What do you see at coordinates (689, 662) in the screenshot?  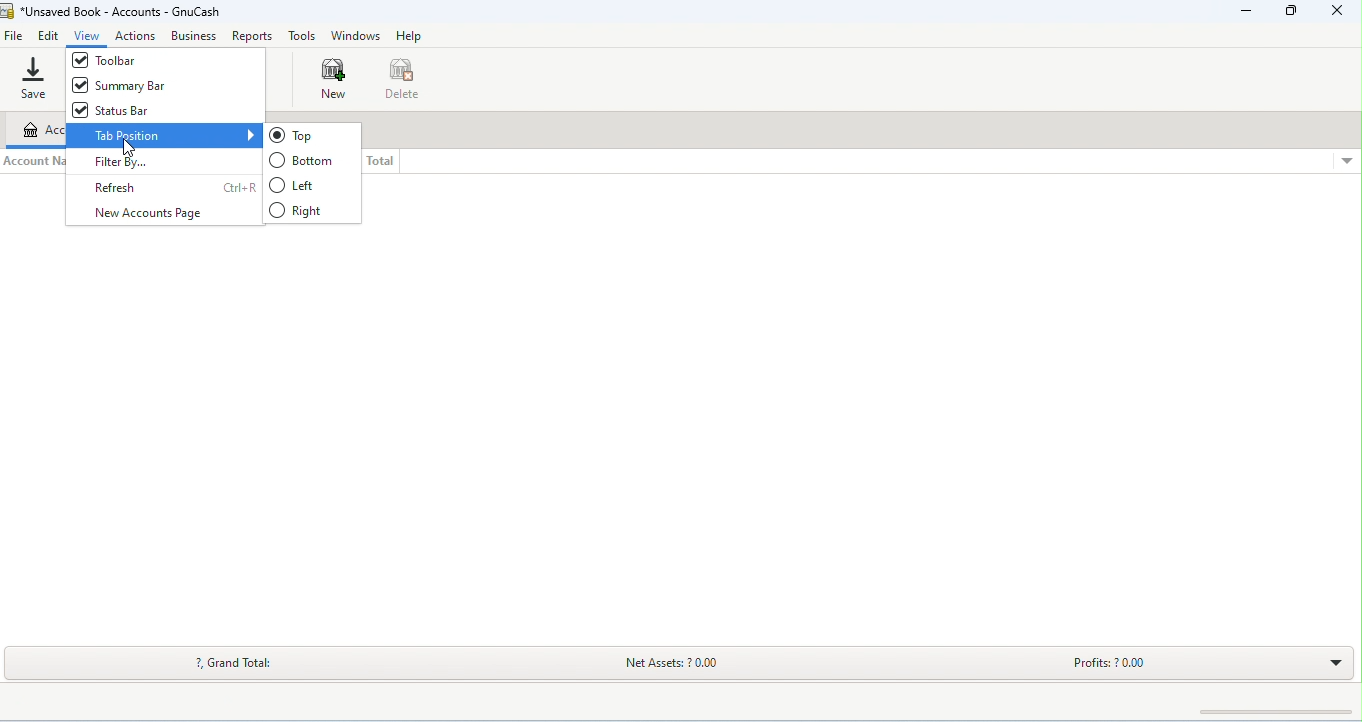 I see `net assets` at bounding box center [689, 662].